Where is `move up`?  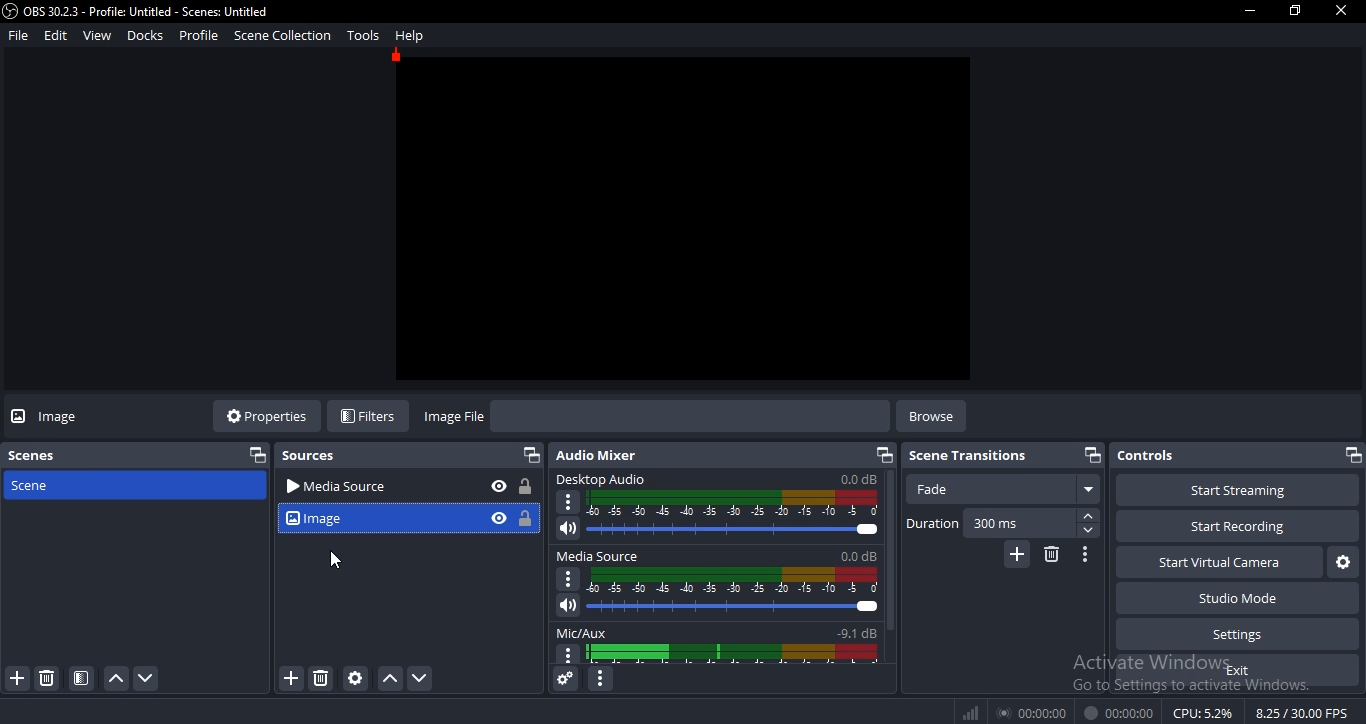 move up is located at coordinates (388, 679).